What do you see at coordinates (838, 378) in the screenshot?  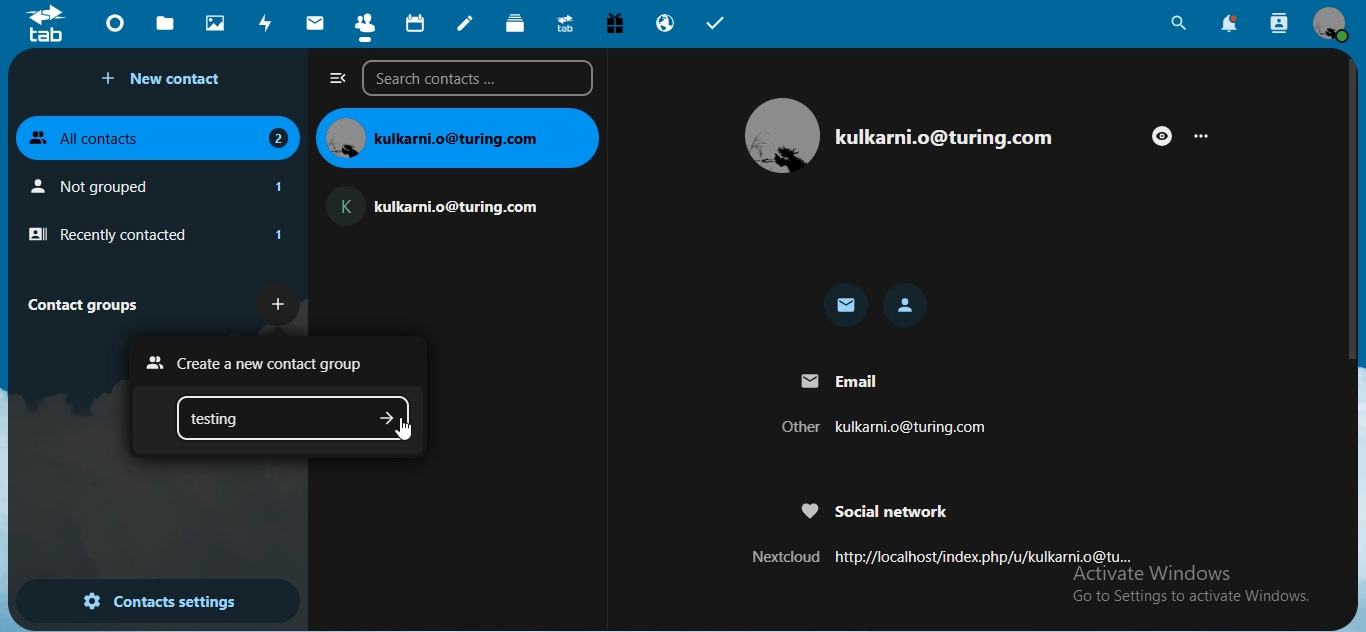 I see `Email` at bounding box center [838, 378].